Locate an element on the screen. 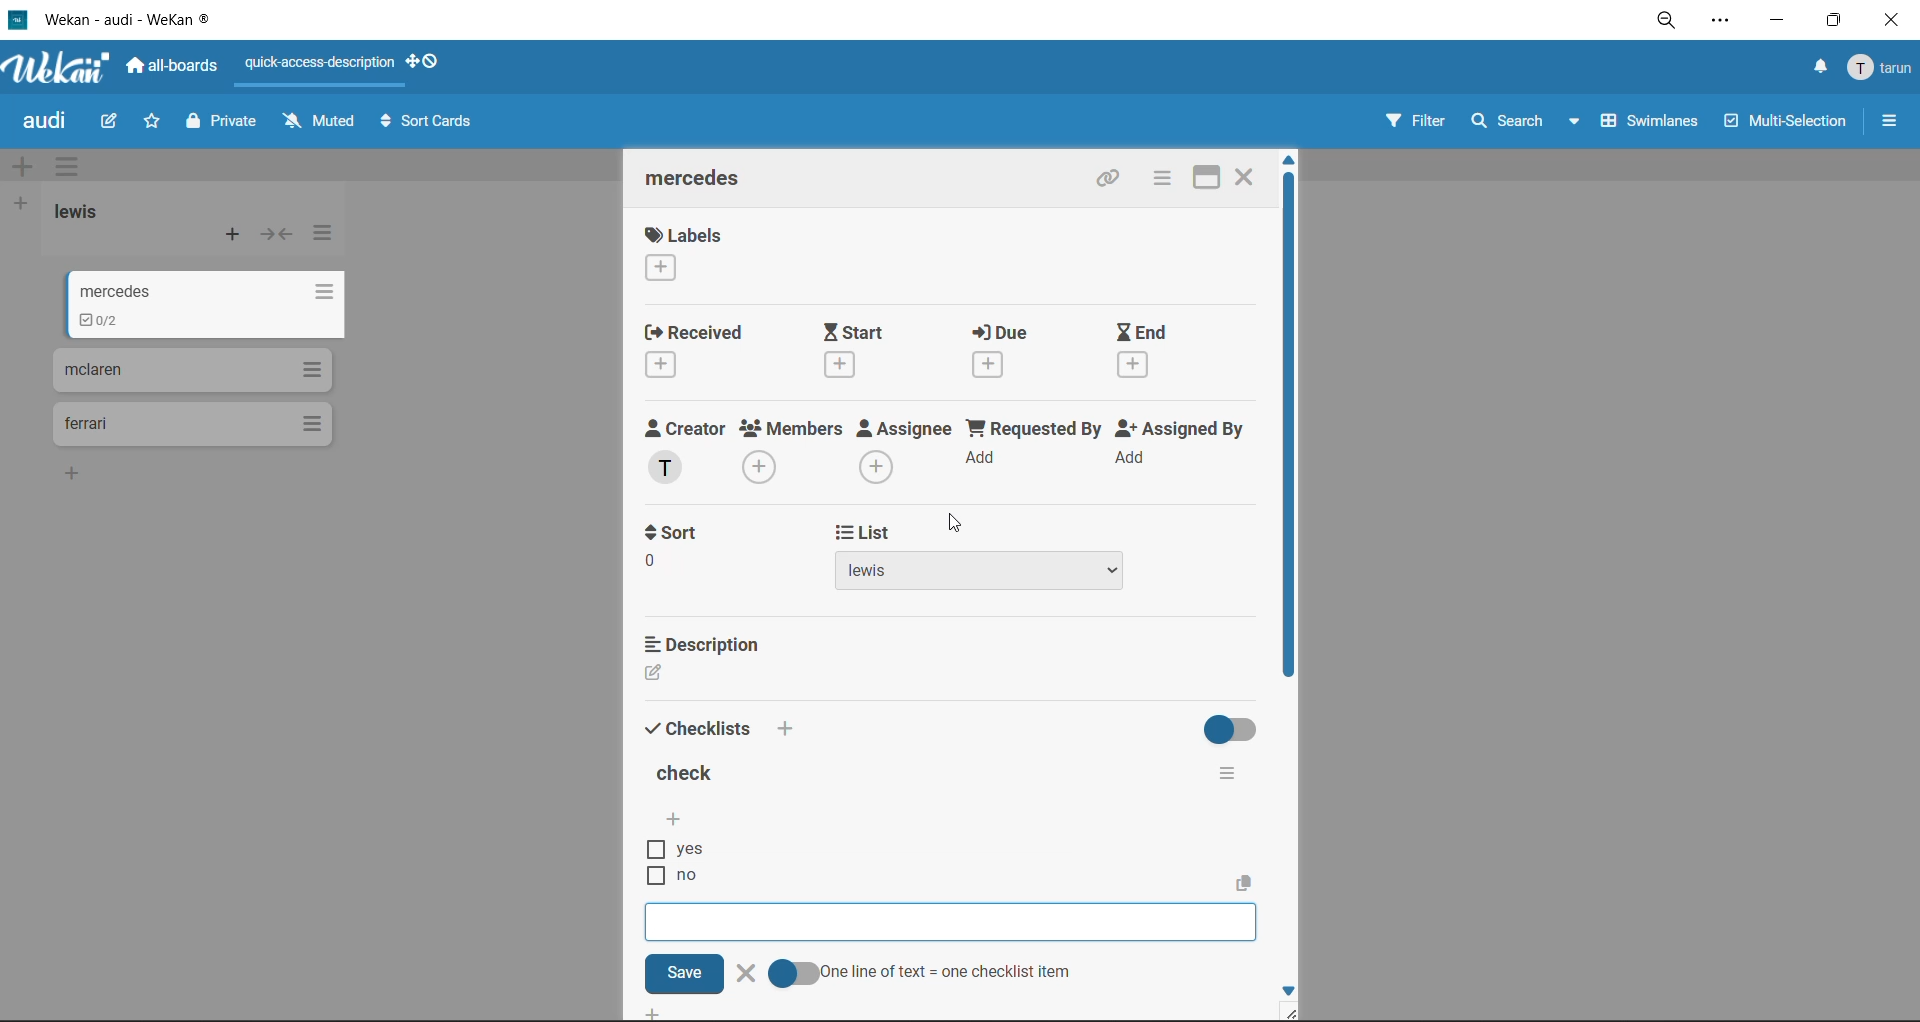 The width and height of the screenshot is (1920, 1022). checklist title is located at coordinates (689, 776).